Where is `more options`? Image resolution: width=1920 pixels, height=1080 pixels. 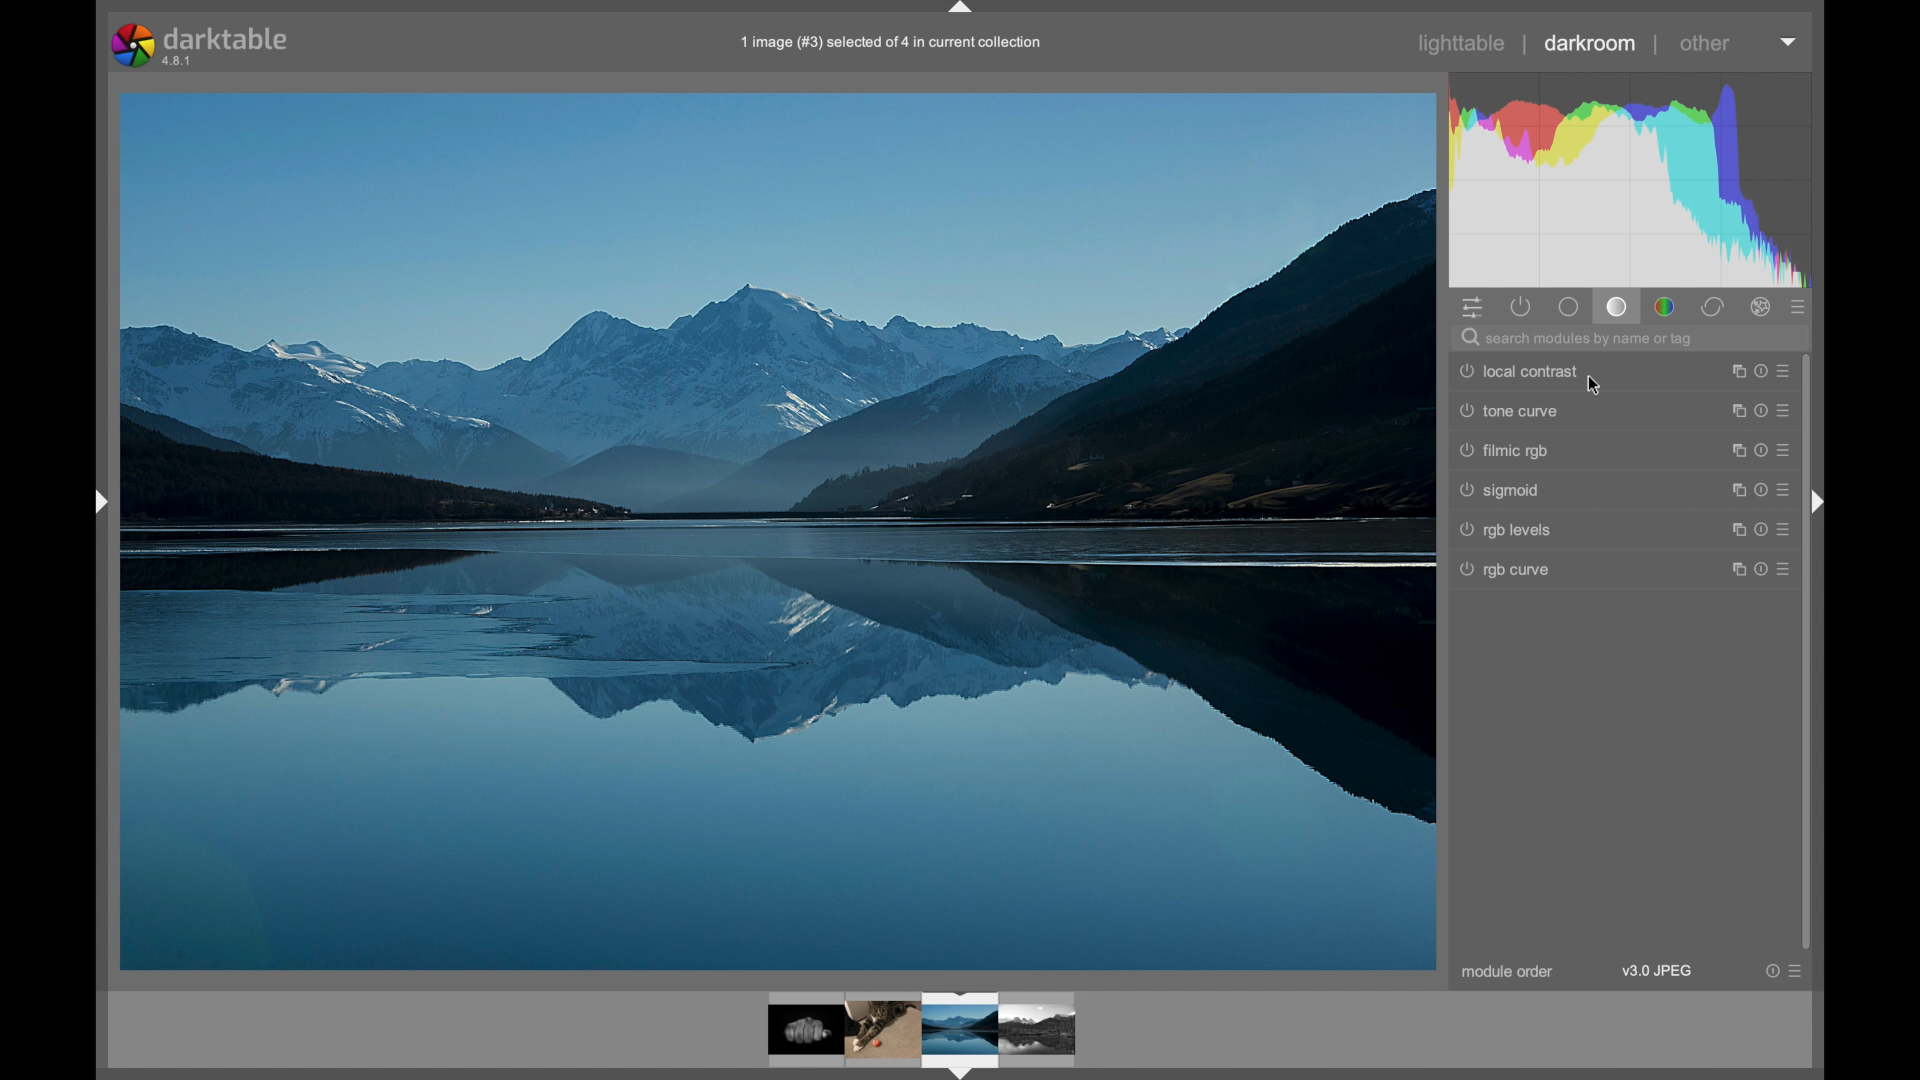
more options is located at coordinates (1759, 411).